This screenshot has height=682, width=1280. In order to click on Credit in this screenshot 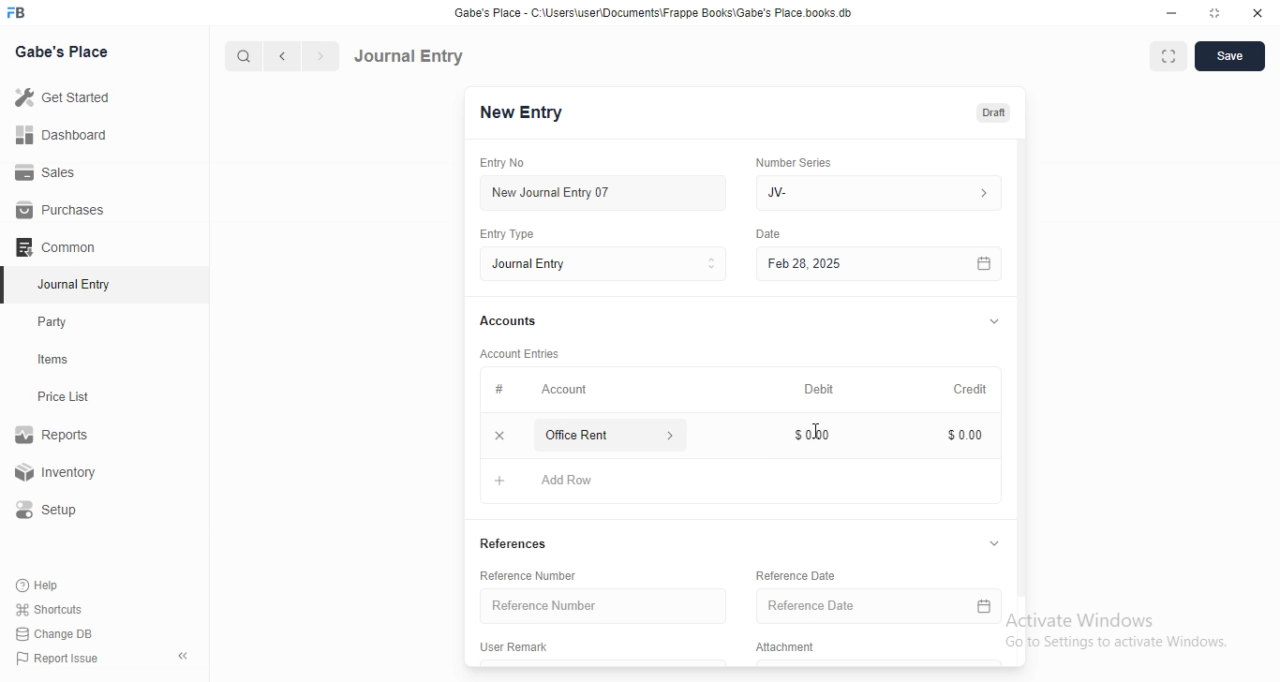, I will do `click(969, 387)`.